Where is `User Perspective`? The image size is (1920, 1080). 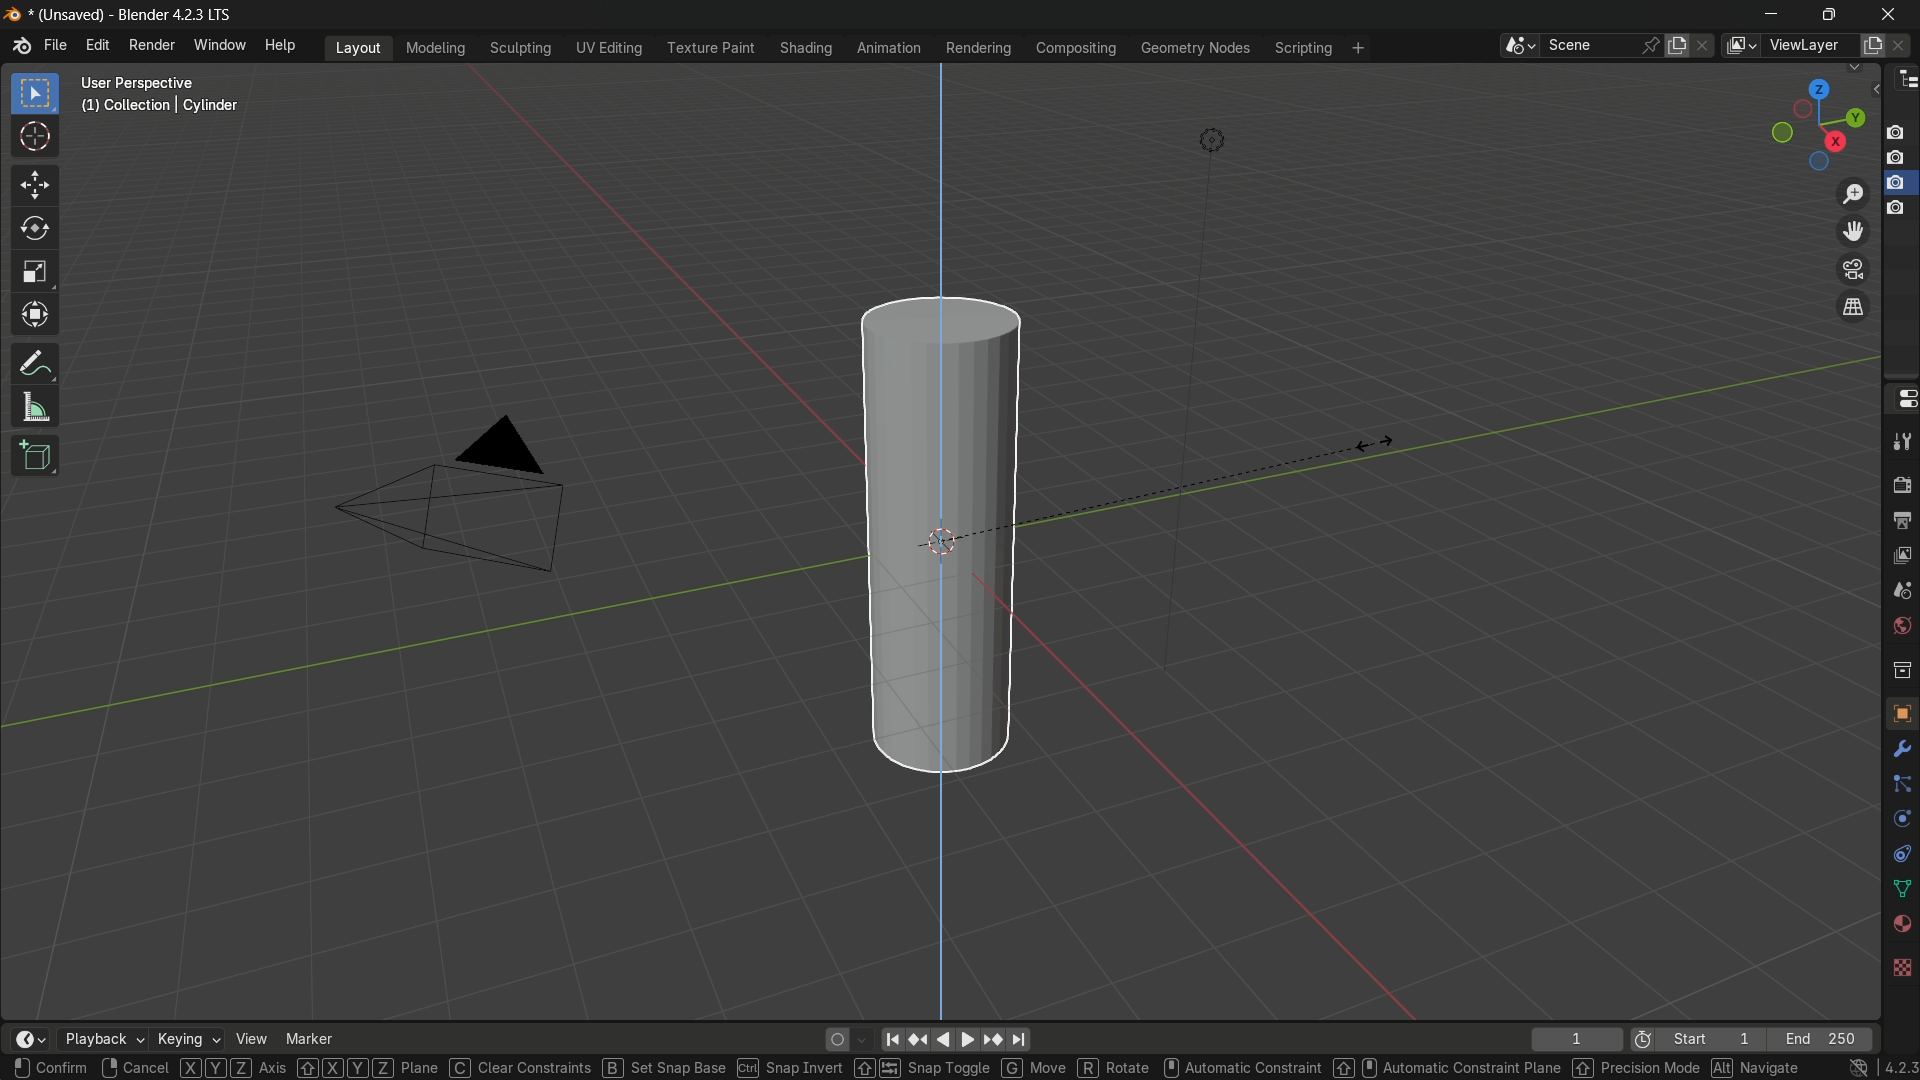
User Perspective is located at coordinates (162, 82).